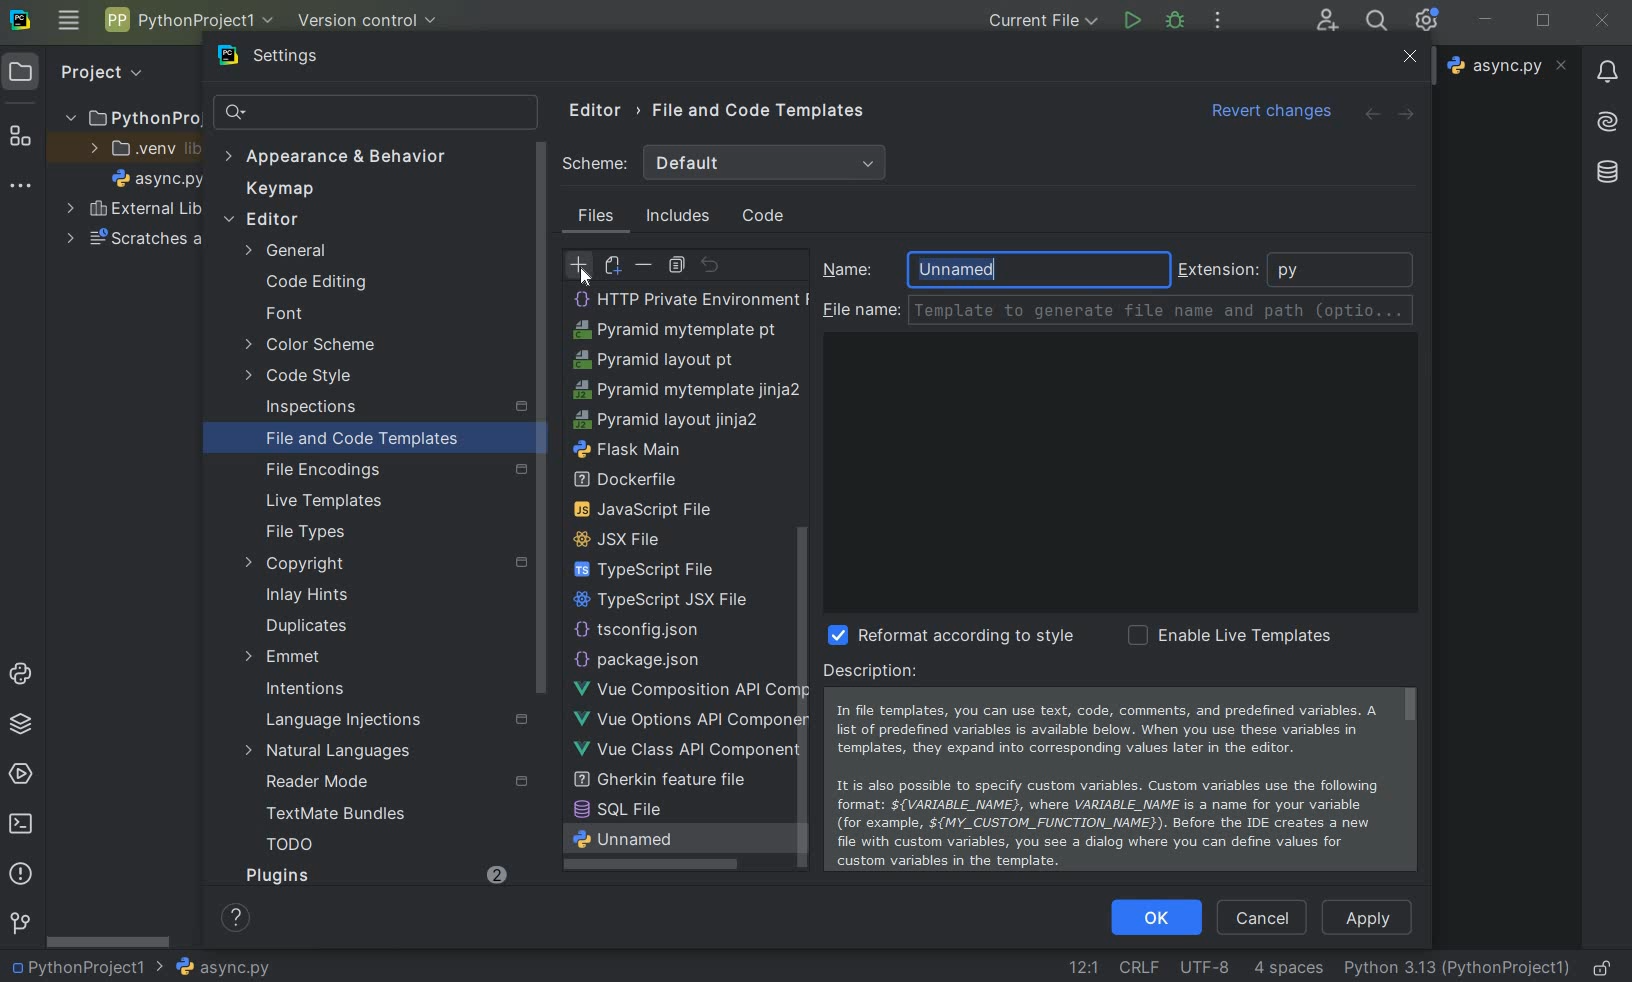  I want to click on editor, so click(258, 218).